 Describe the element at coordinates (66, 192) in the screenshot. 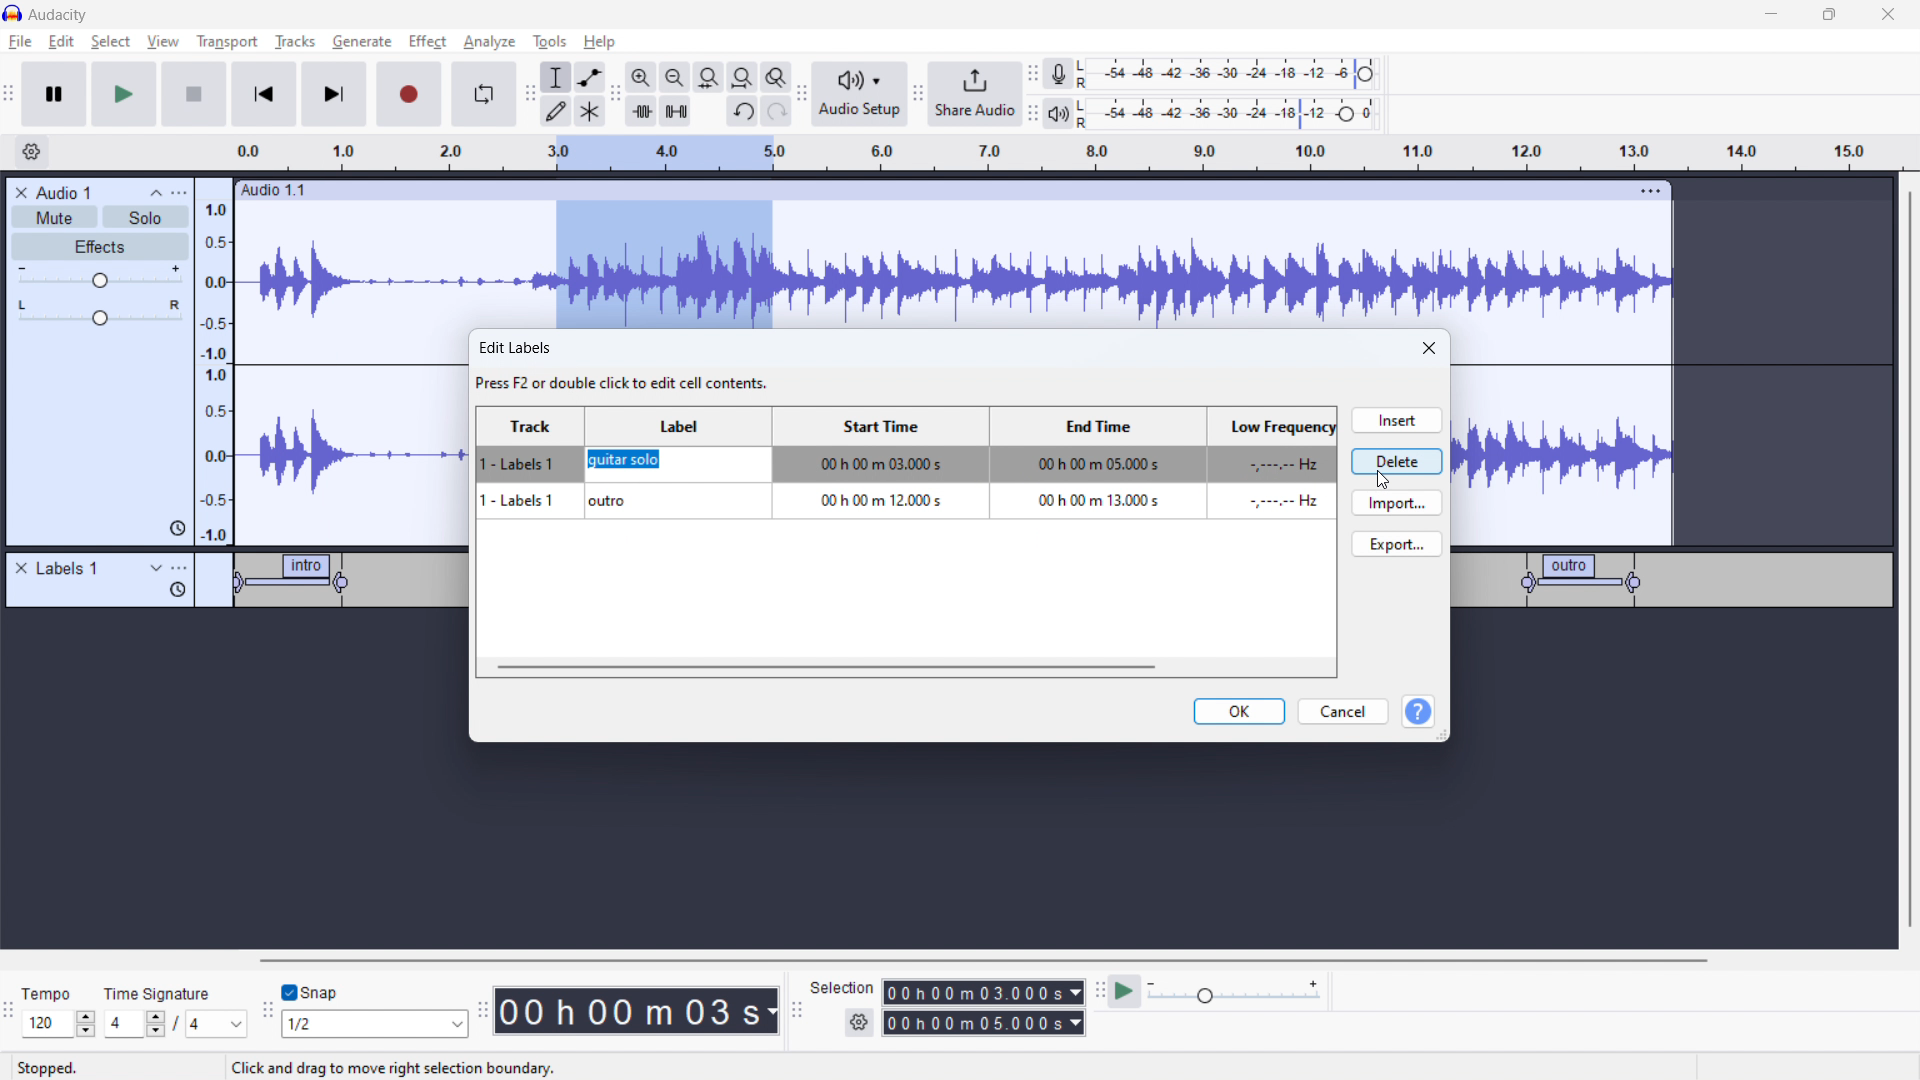

I see `track title` at that location.